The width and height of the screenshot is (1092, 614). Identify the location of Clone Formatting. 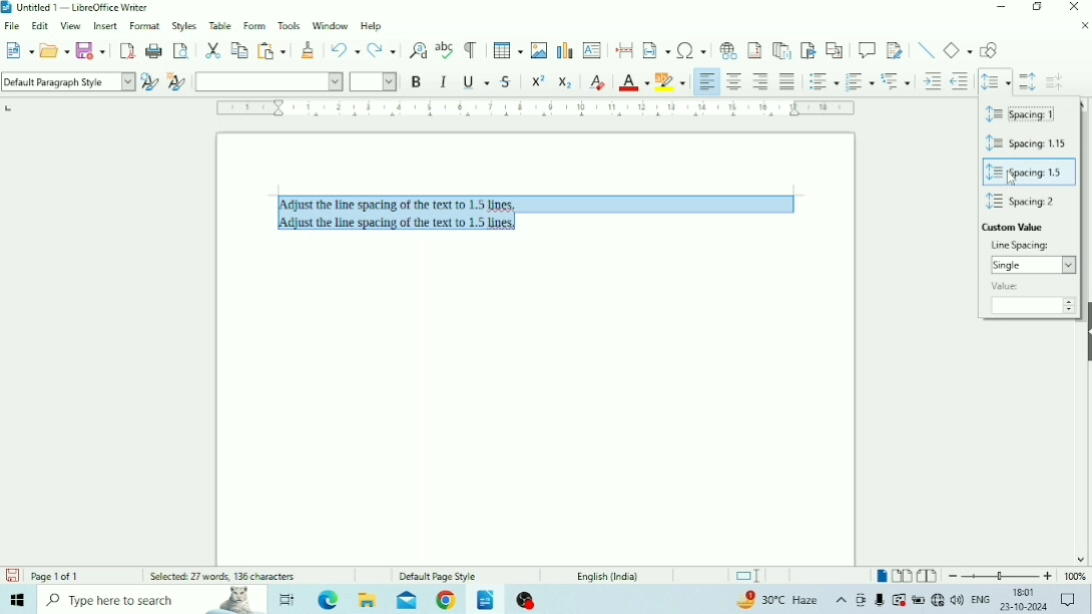
(308, 50).